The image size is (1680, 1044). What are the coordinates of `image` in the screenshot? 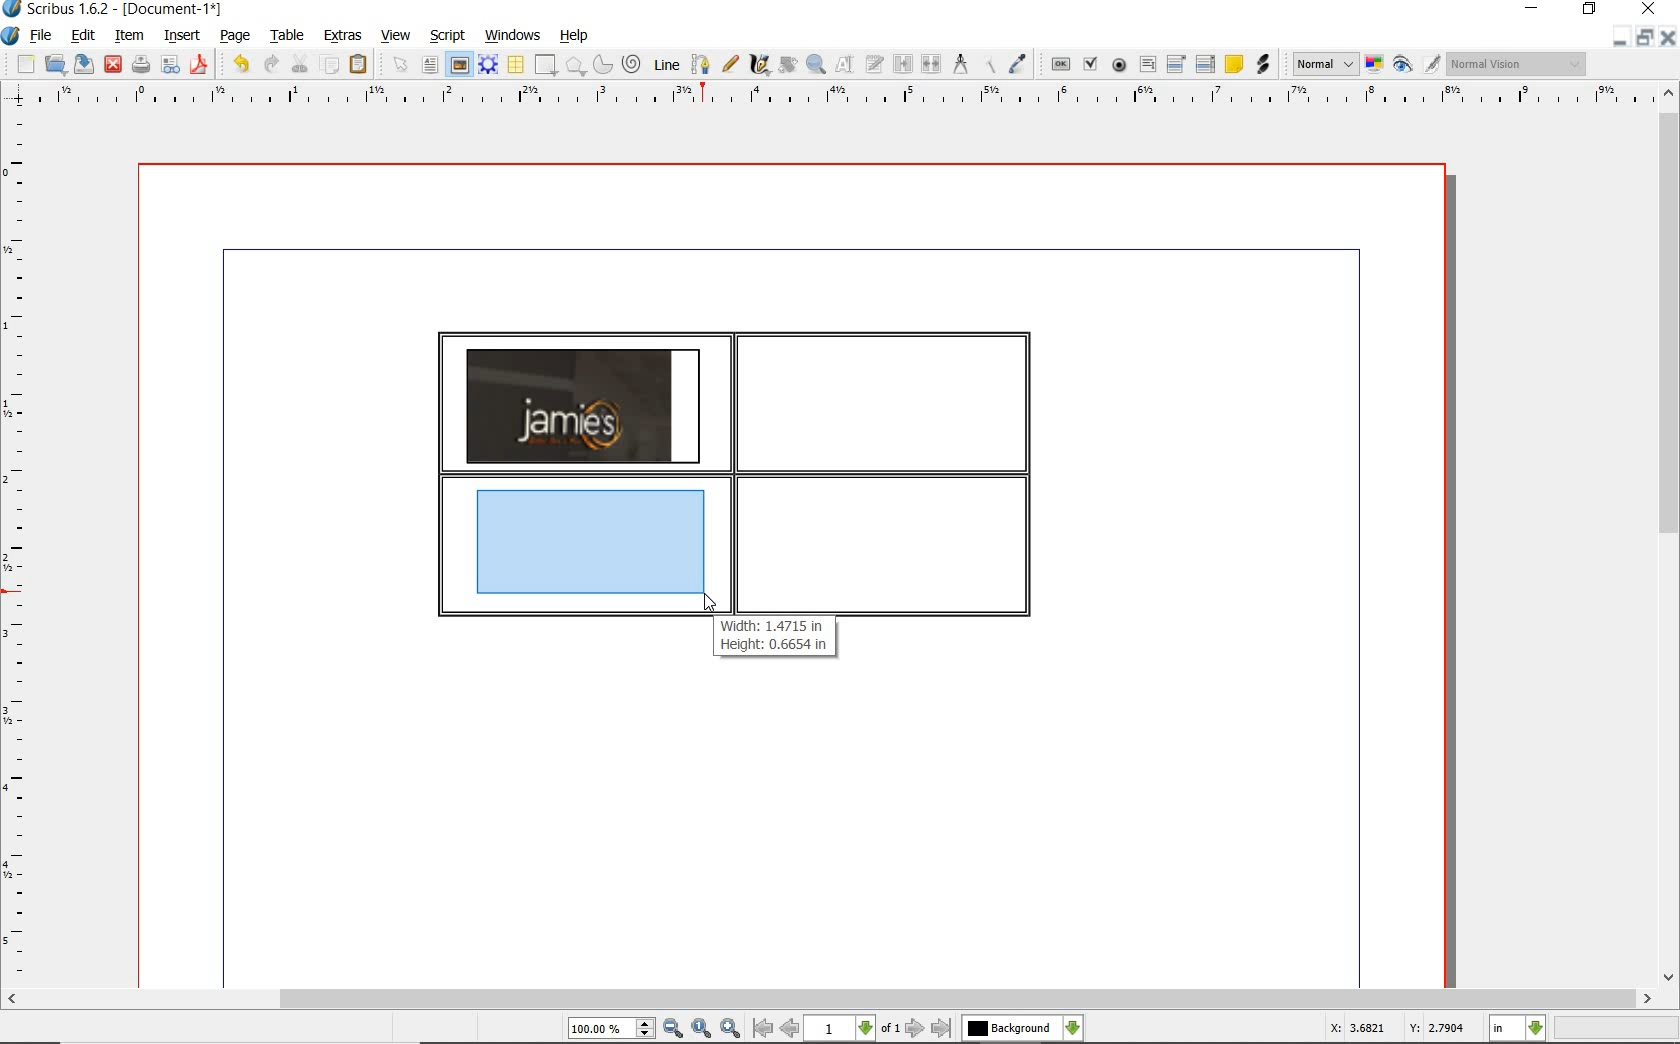 It's located at (459, 65).